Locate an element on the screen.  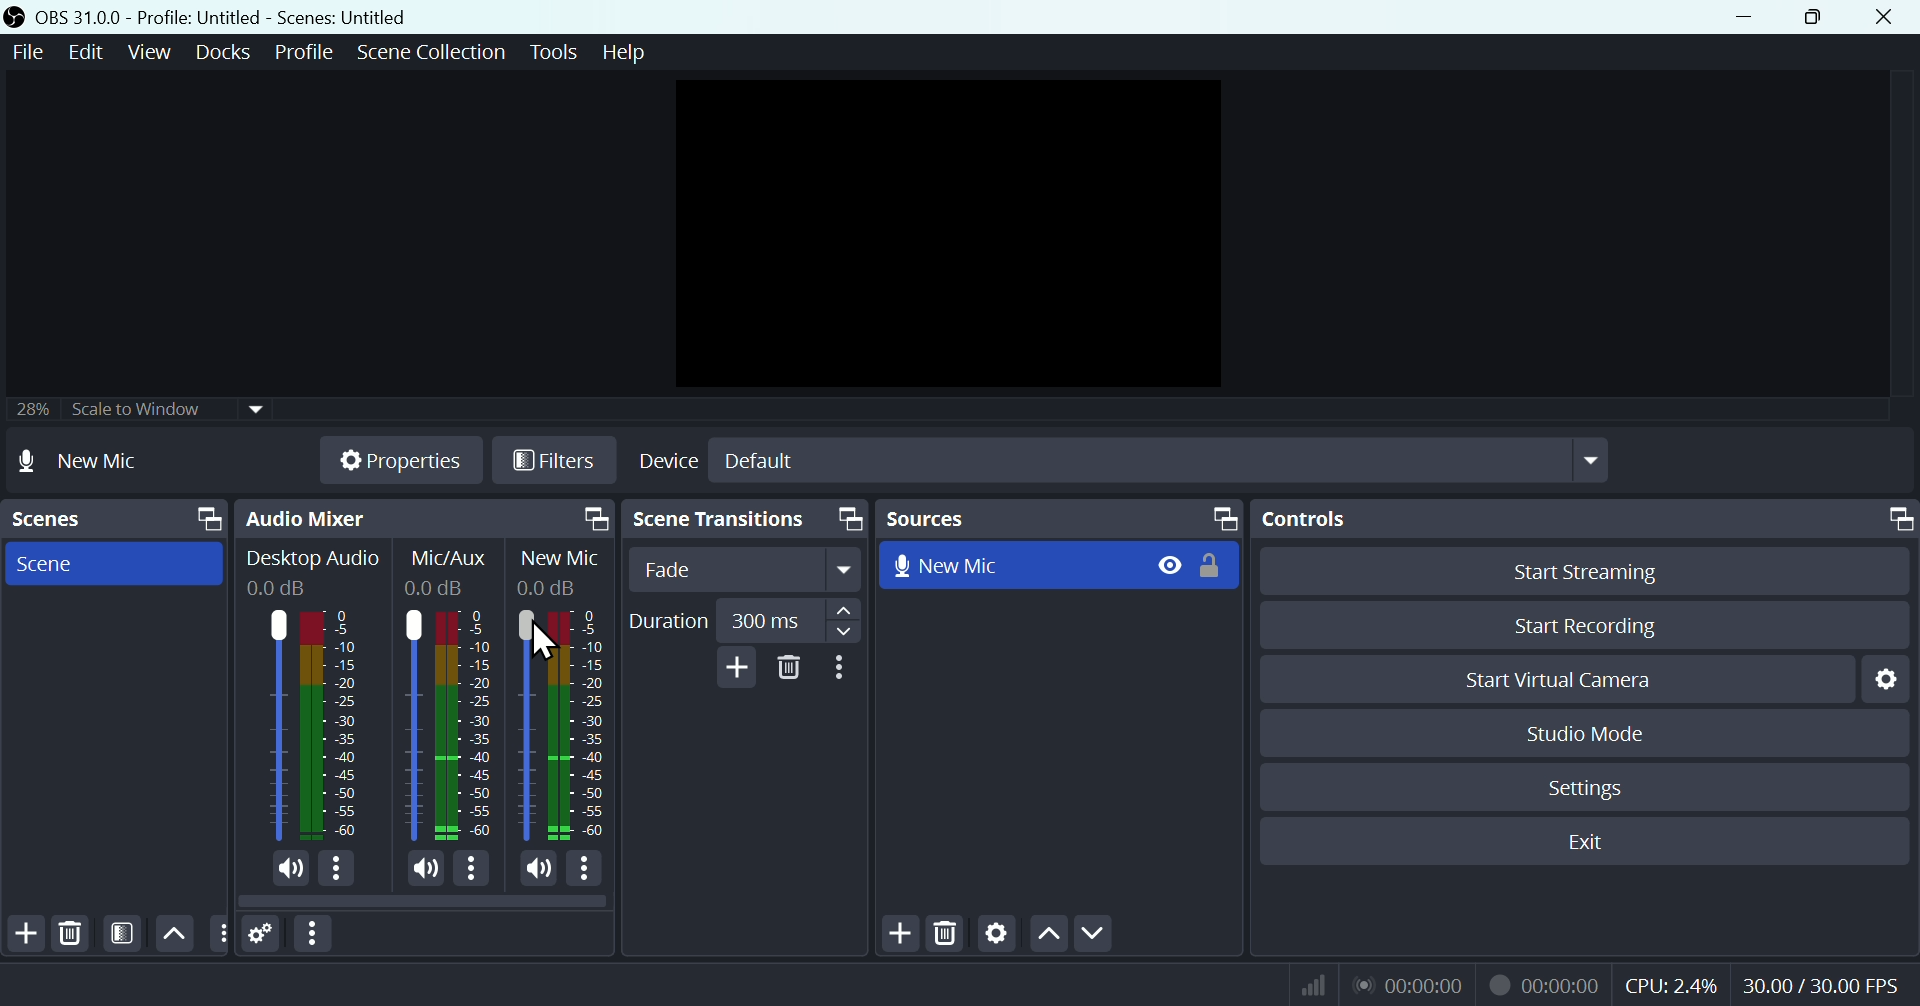
 is located at coordinates (453, 558).